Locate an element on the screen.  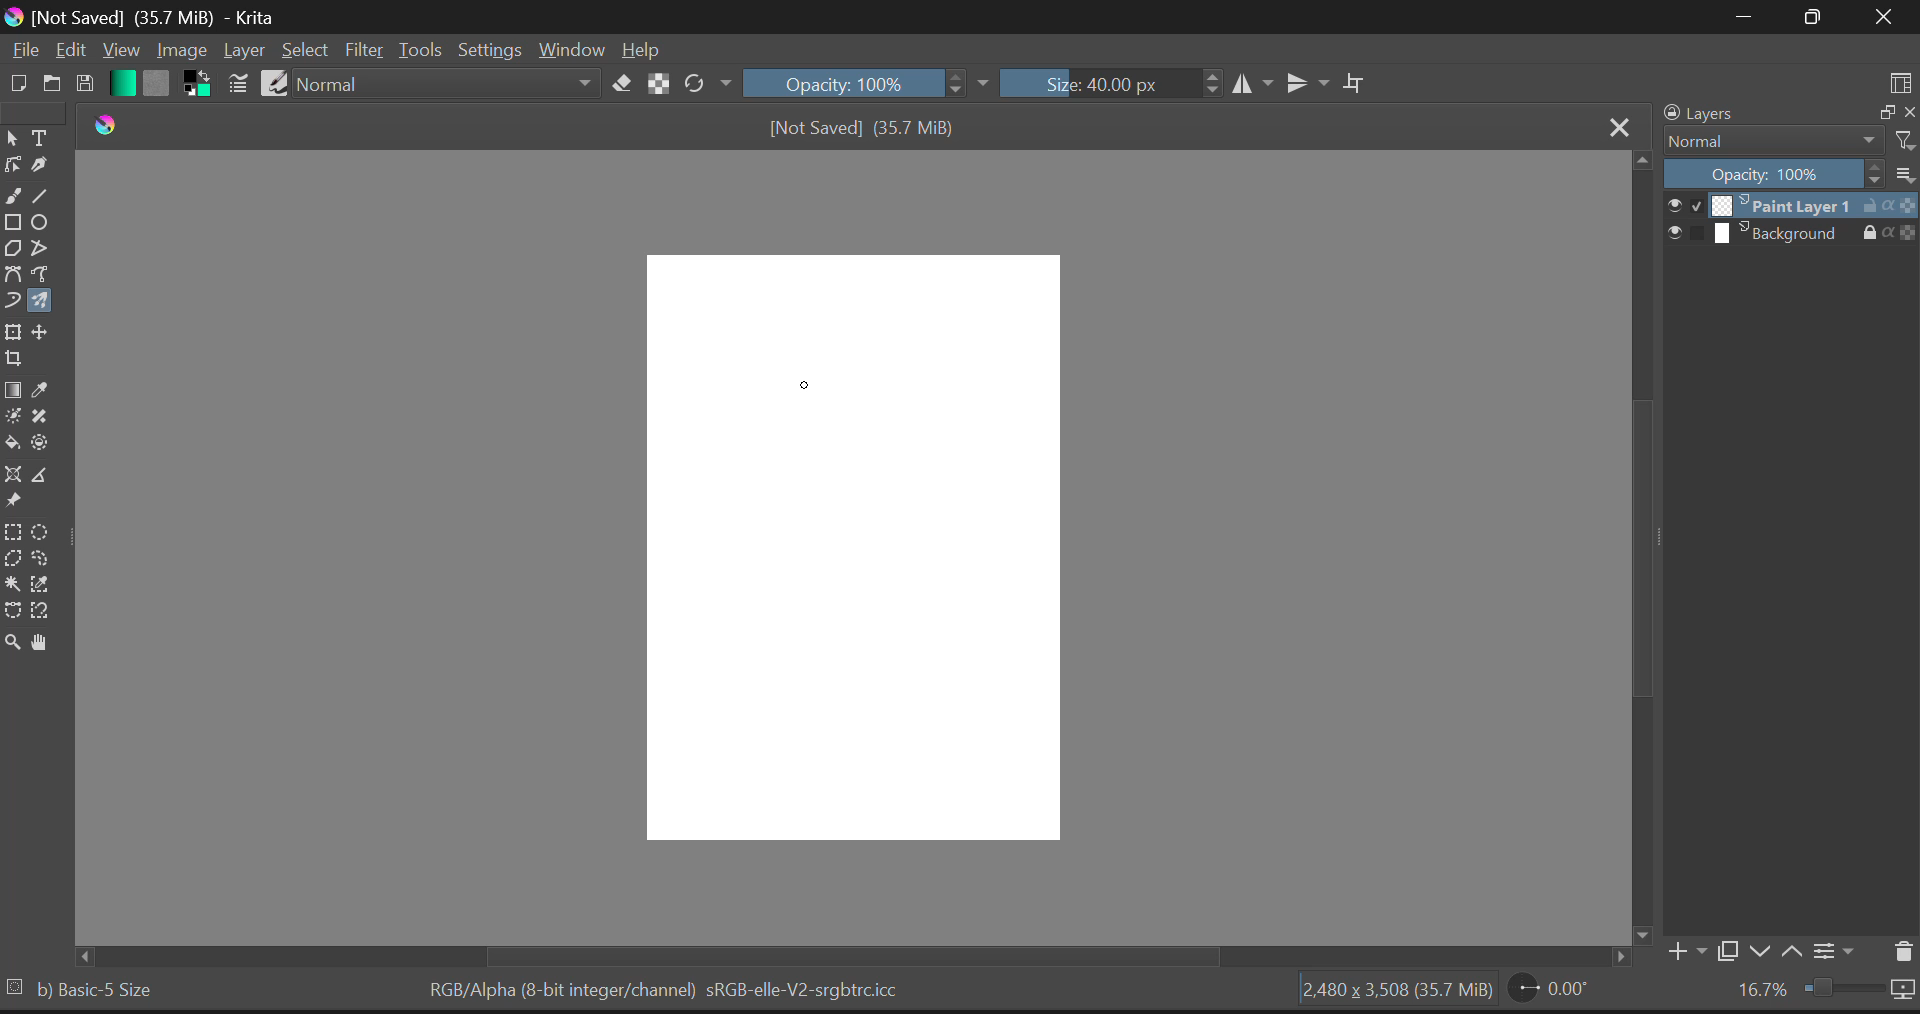
Enclose and Fill is located at coordinates (43, 445).